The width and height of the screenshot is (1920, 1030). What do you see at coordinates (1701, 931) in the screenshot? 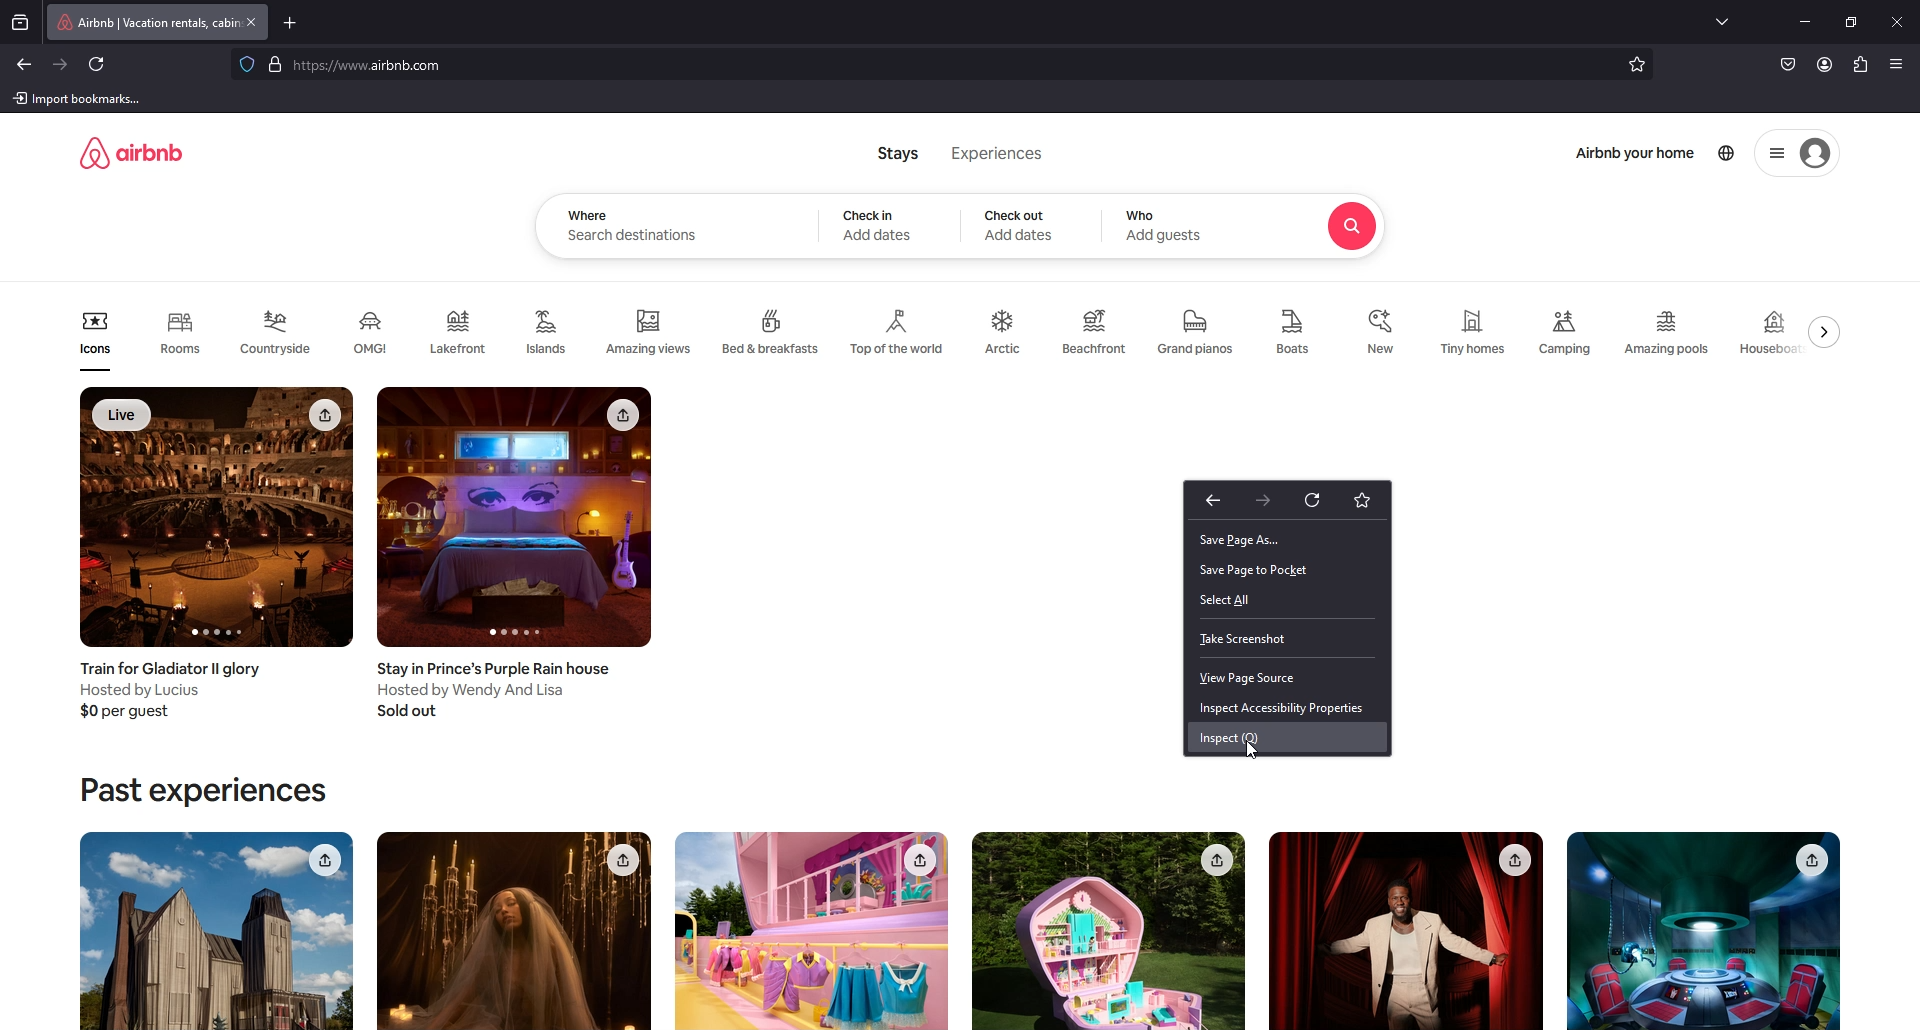
I see `image` at bounding box center [1701, 931].